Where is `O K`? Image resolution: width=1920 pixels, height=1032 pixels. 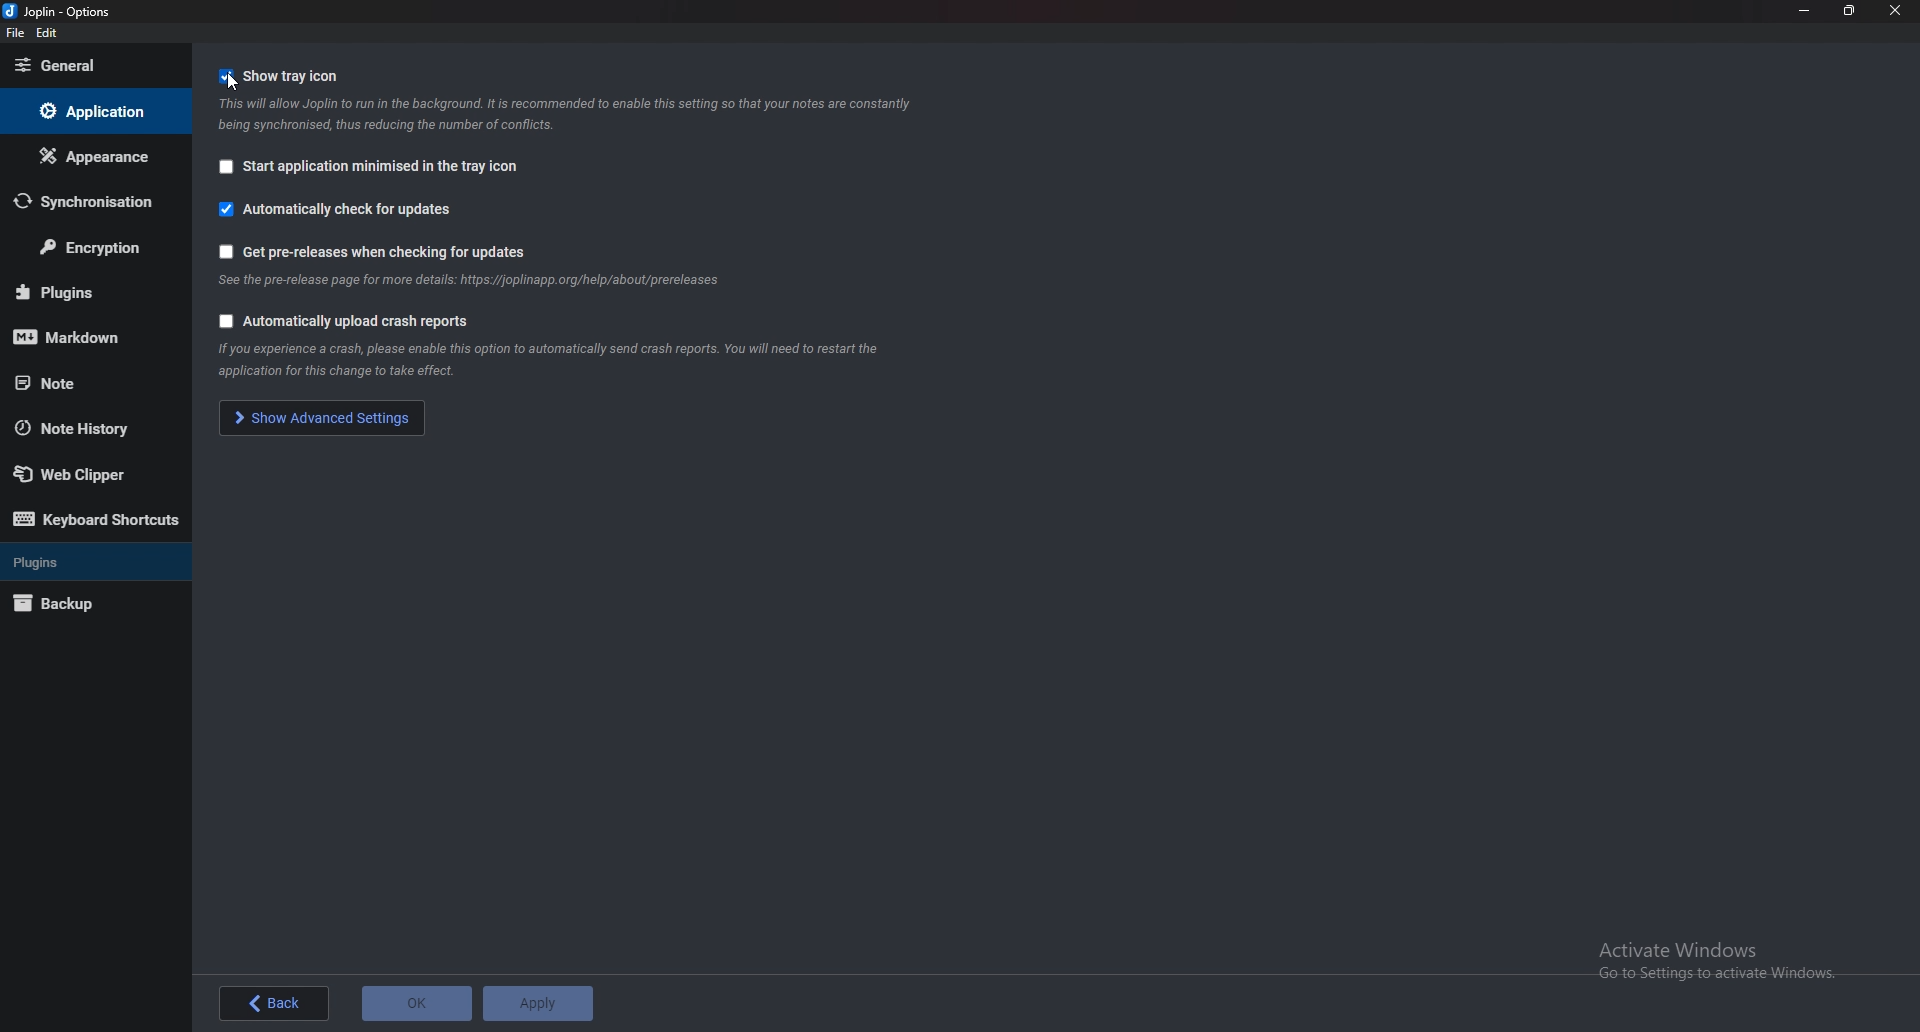 O K is located at coordinates (416, 1003).